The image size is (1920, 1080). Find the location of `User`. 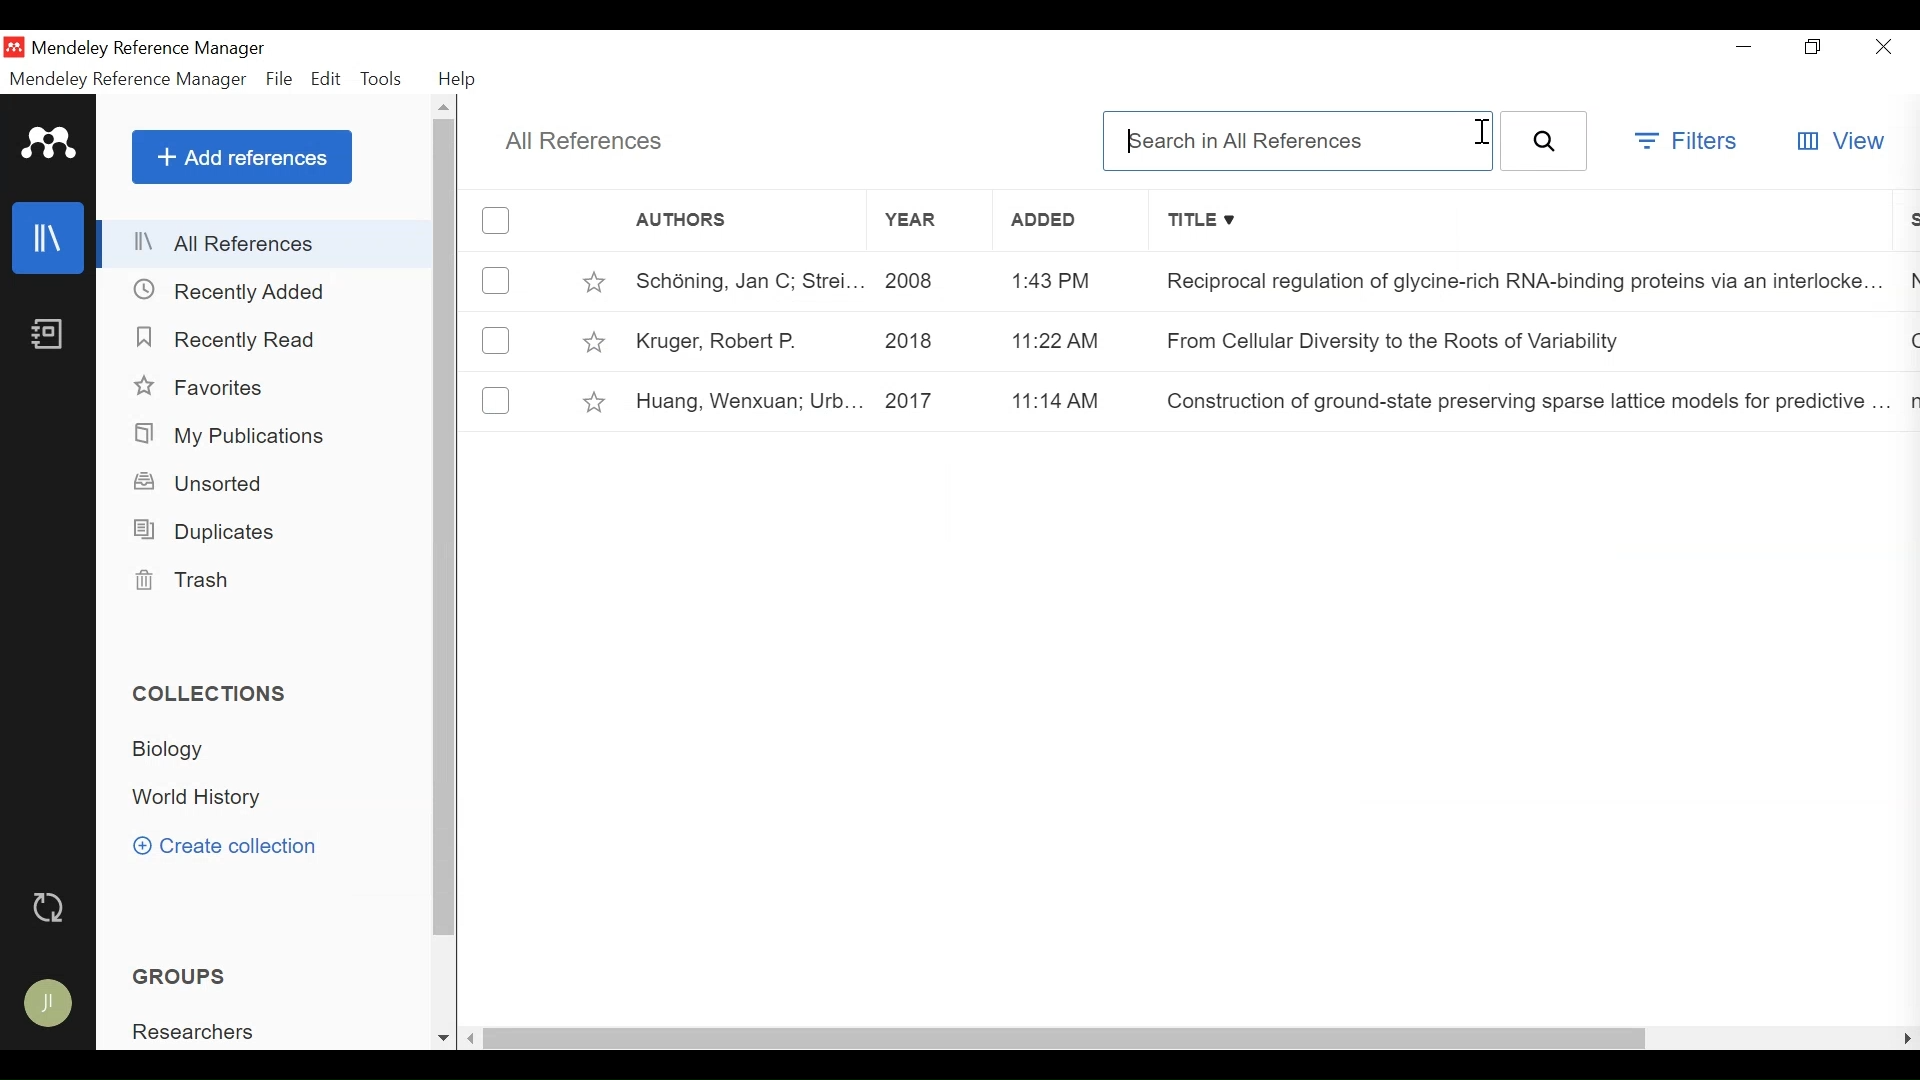

User is located at coordinates (49, 1005).